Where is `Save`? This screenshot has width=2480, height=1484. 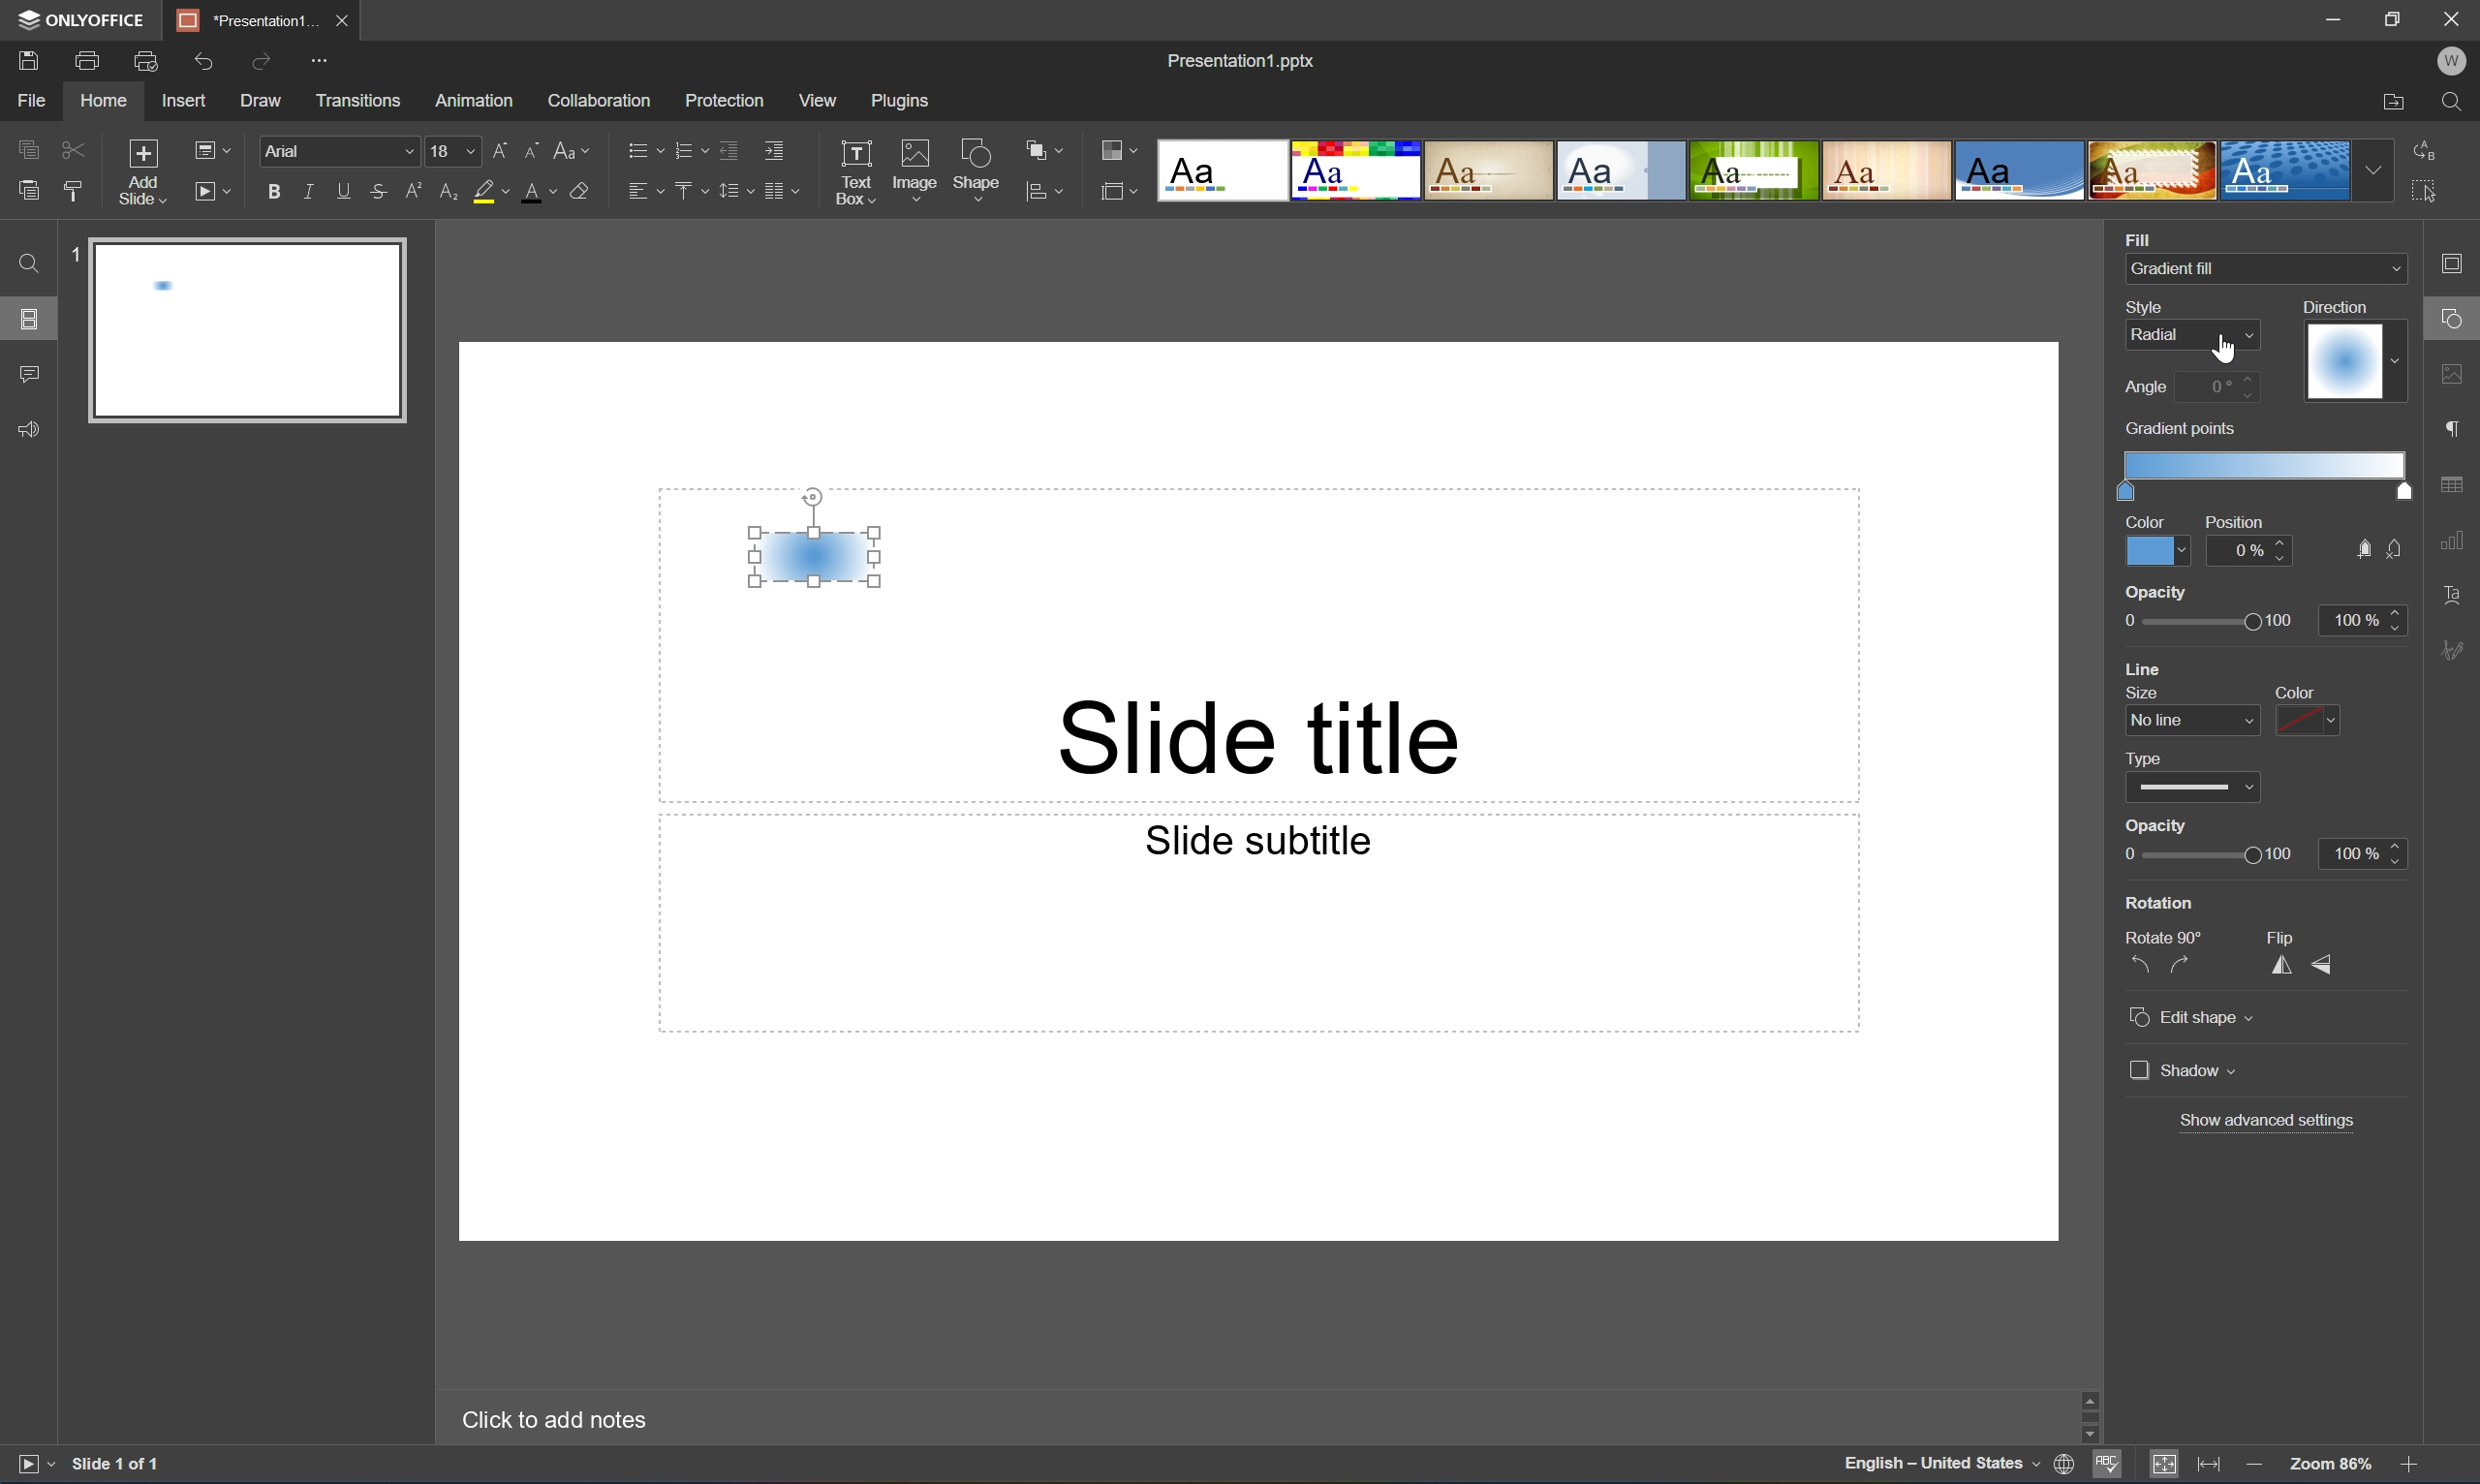
Save is located at coordinates (25, 59).